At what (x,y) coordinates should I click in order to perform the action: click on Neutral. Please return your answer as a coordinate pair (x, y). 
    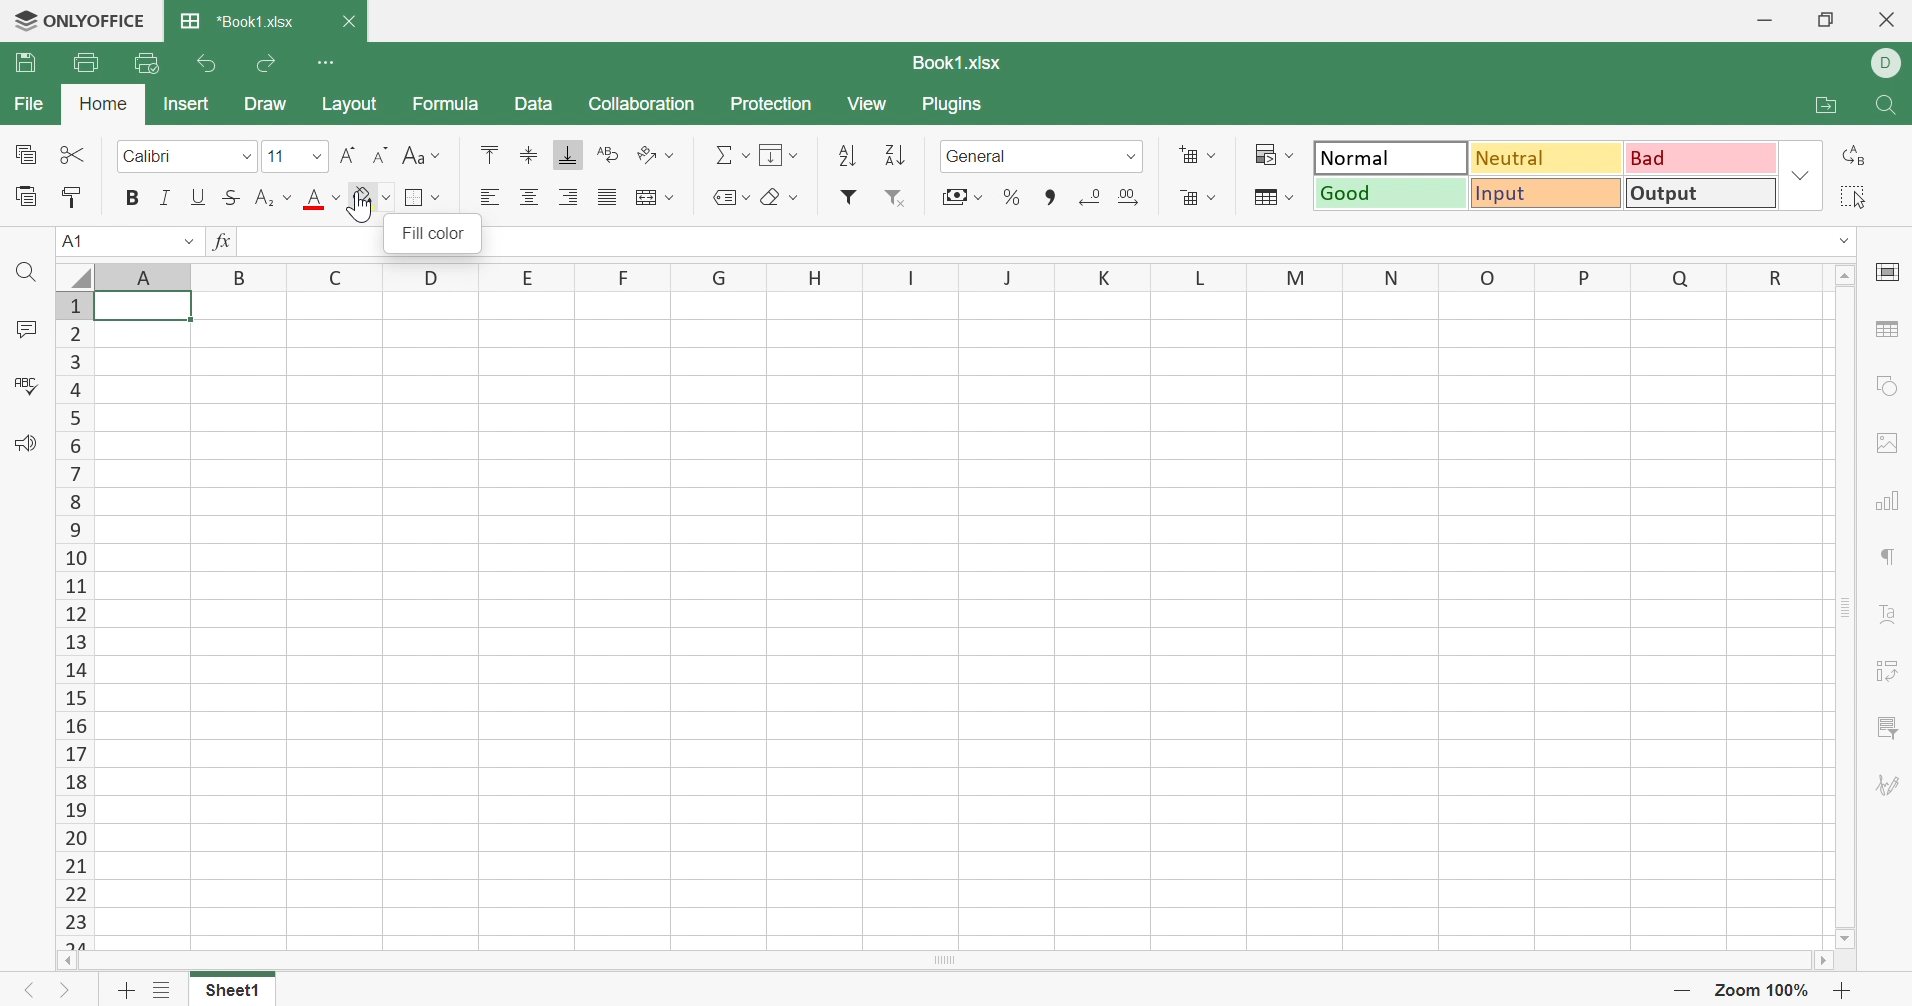
    Looking at the image, I should click on (1546, 156).